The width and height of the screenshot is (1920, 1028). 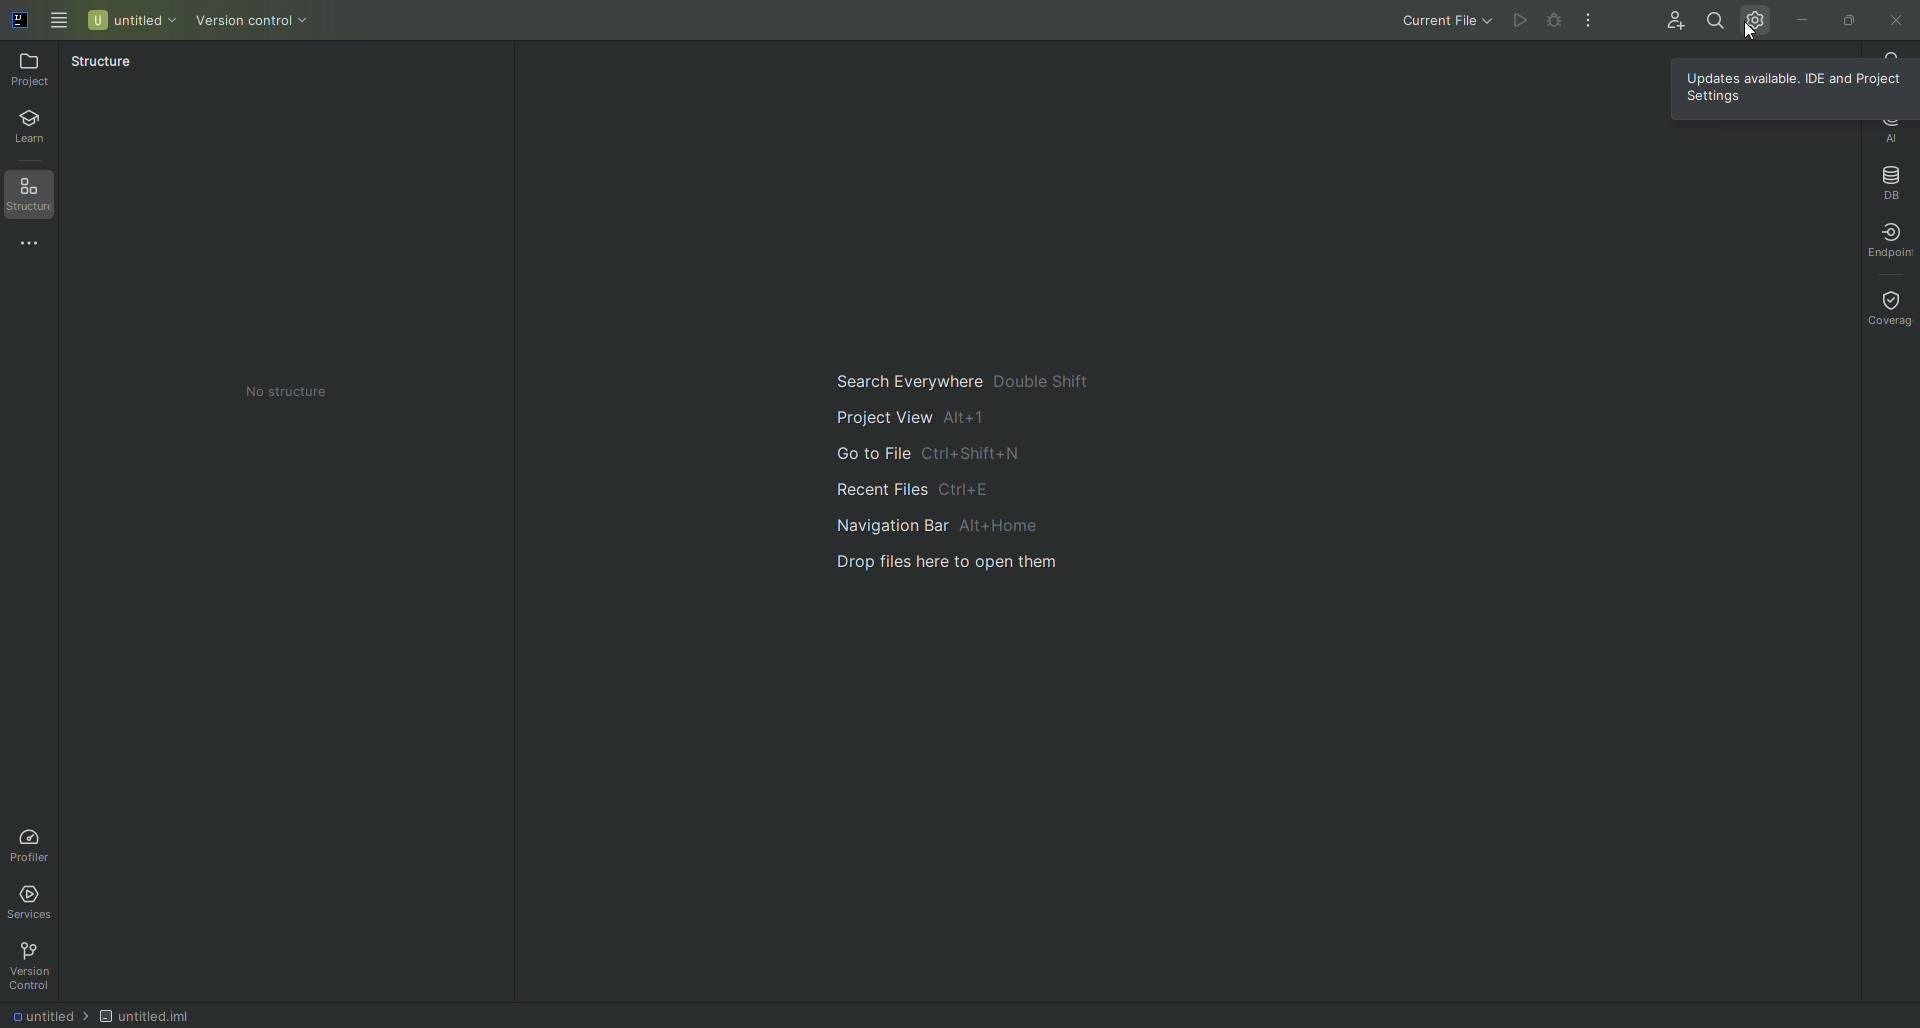 What do you see at coordinates (133, 19) in the screenshot?
I see `Untitled` at bounding box center [133, 19].